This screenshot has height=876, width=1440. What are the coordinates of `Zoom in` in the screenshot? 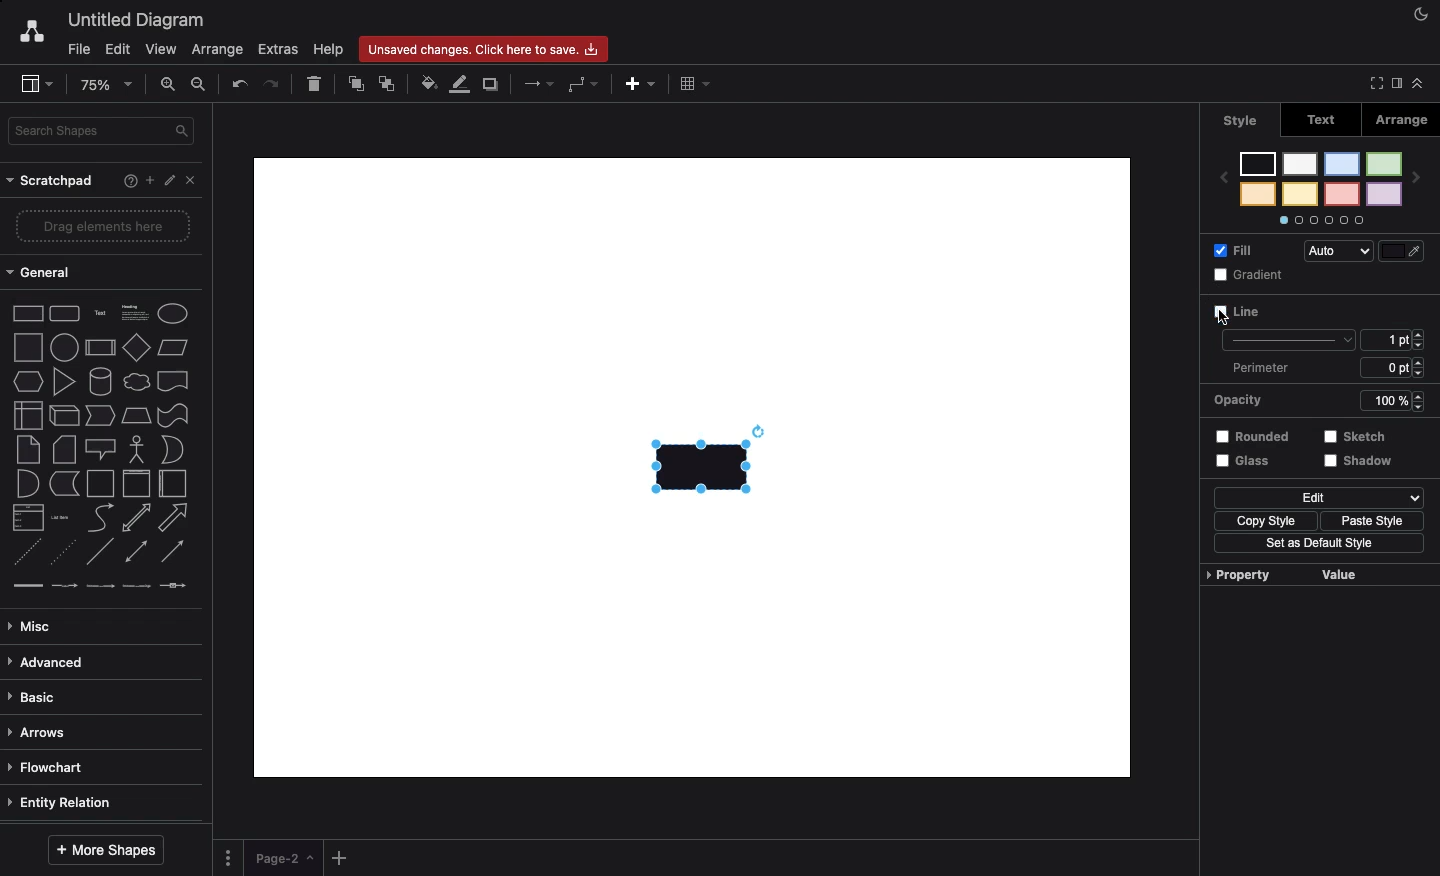 It's located at (169, 87).